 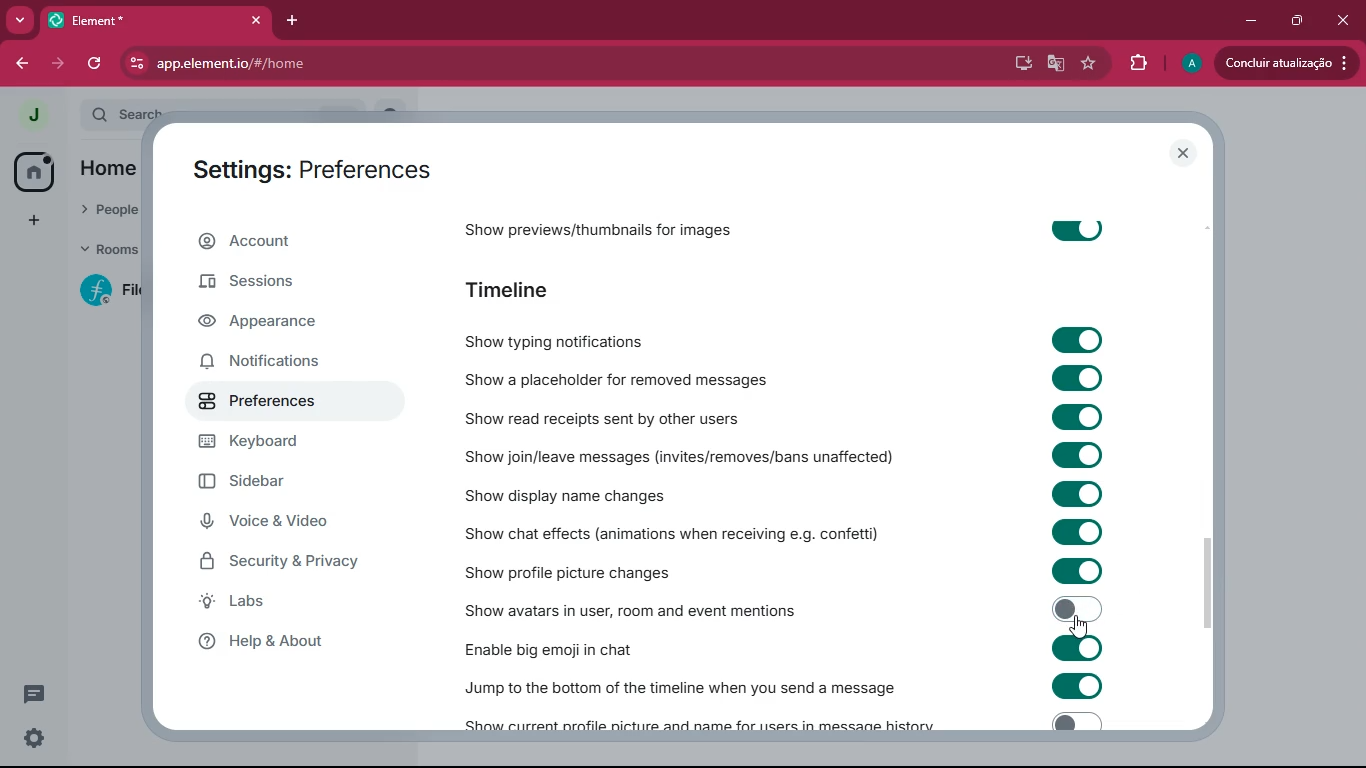 What do you see at coordinates (19, 63) in the screenshot?
I see `back` at bounding box center [19, 63].